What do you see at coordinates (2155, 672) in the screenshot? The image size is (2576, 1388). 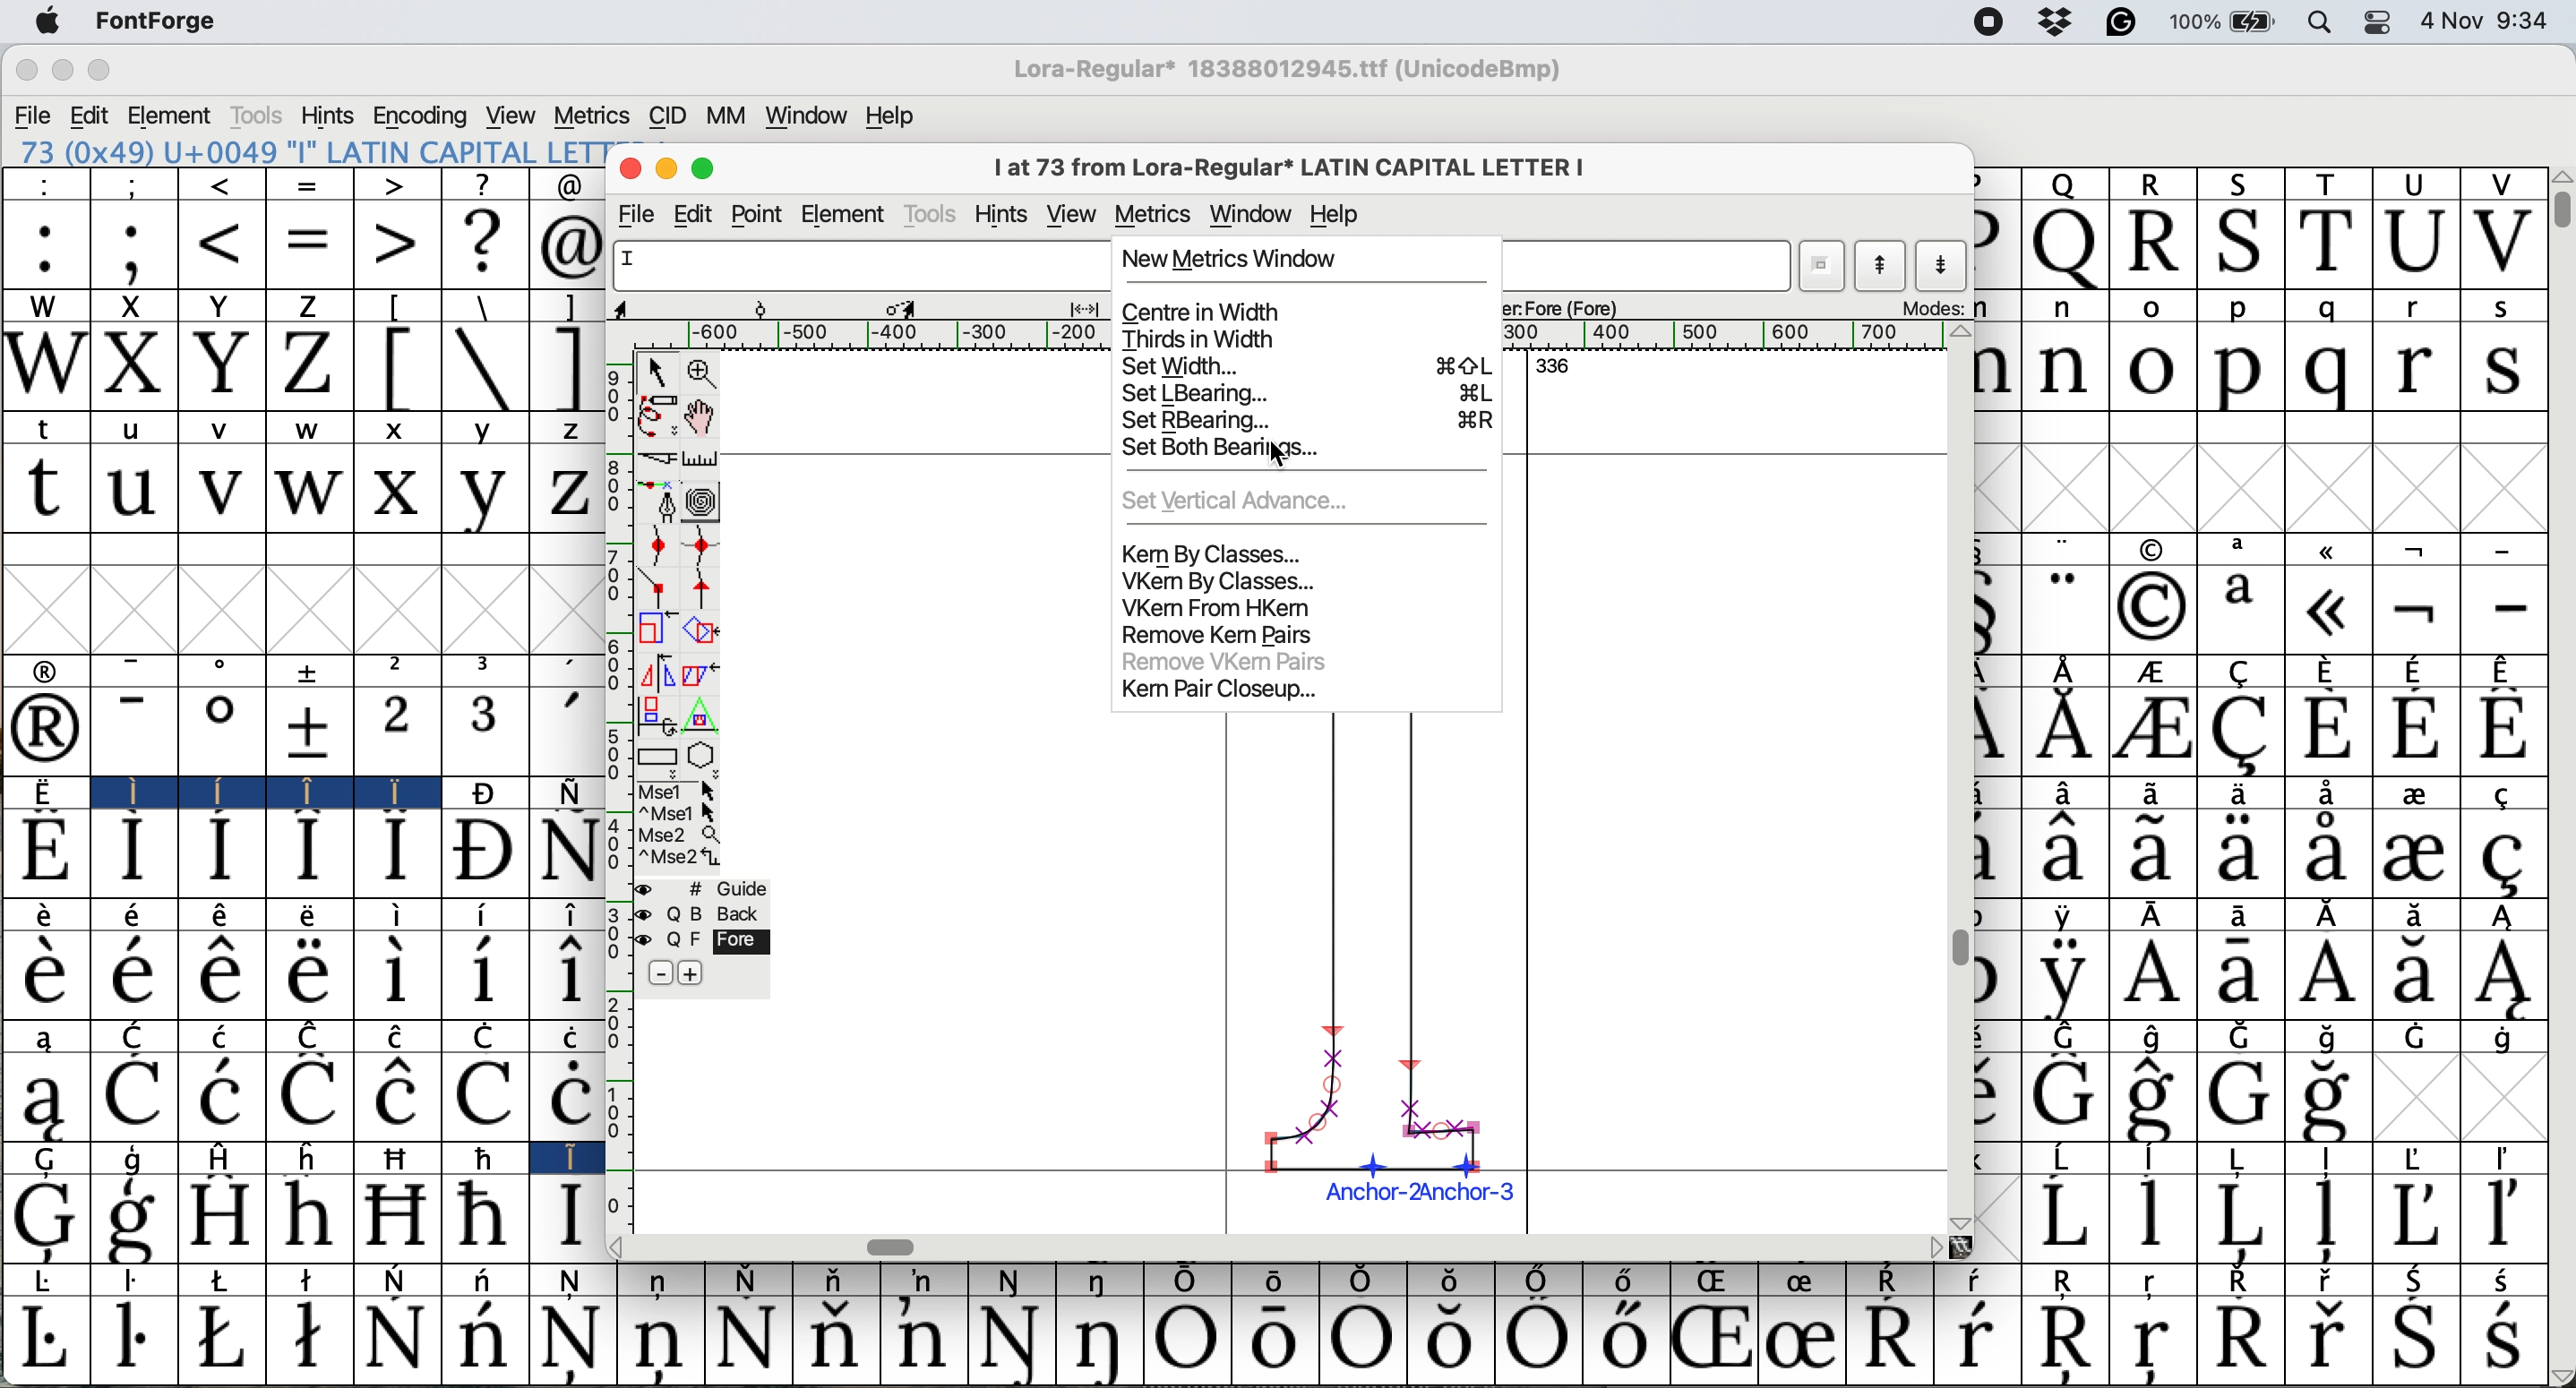 I see `Symbol` at bounding box center [2155, 672].